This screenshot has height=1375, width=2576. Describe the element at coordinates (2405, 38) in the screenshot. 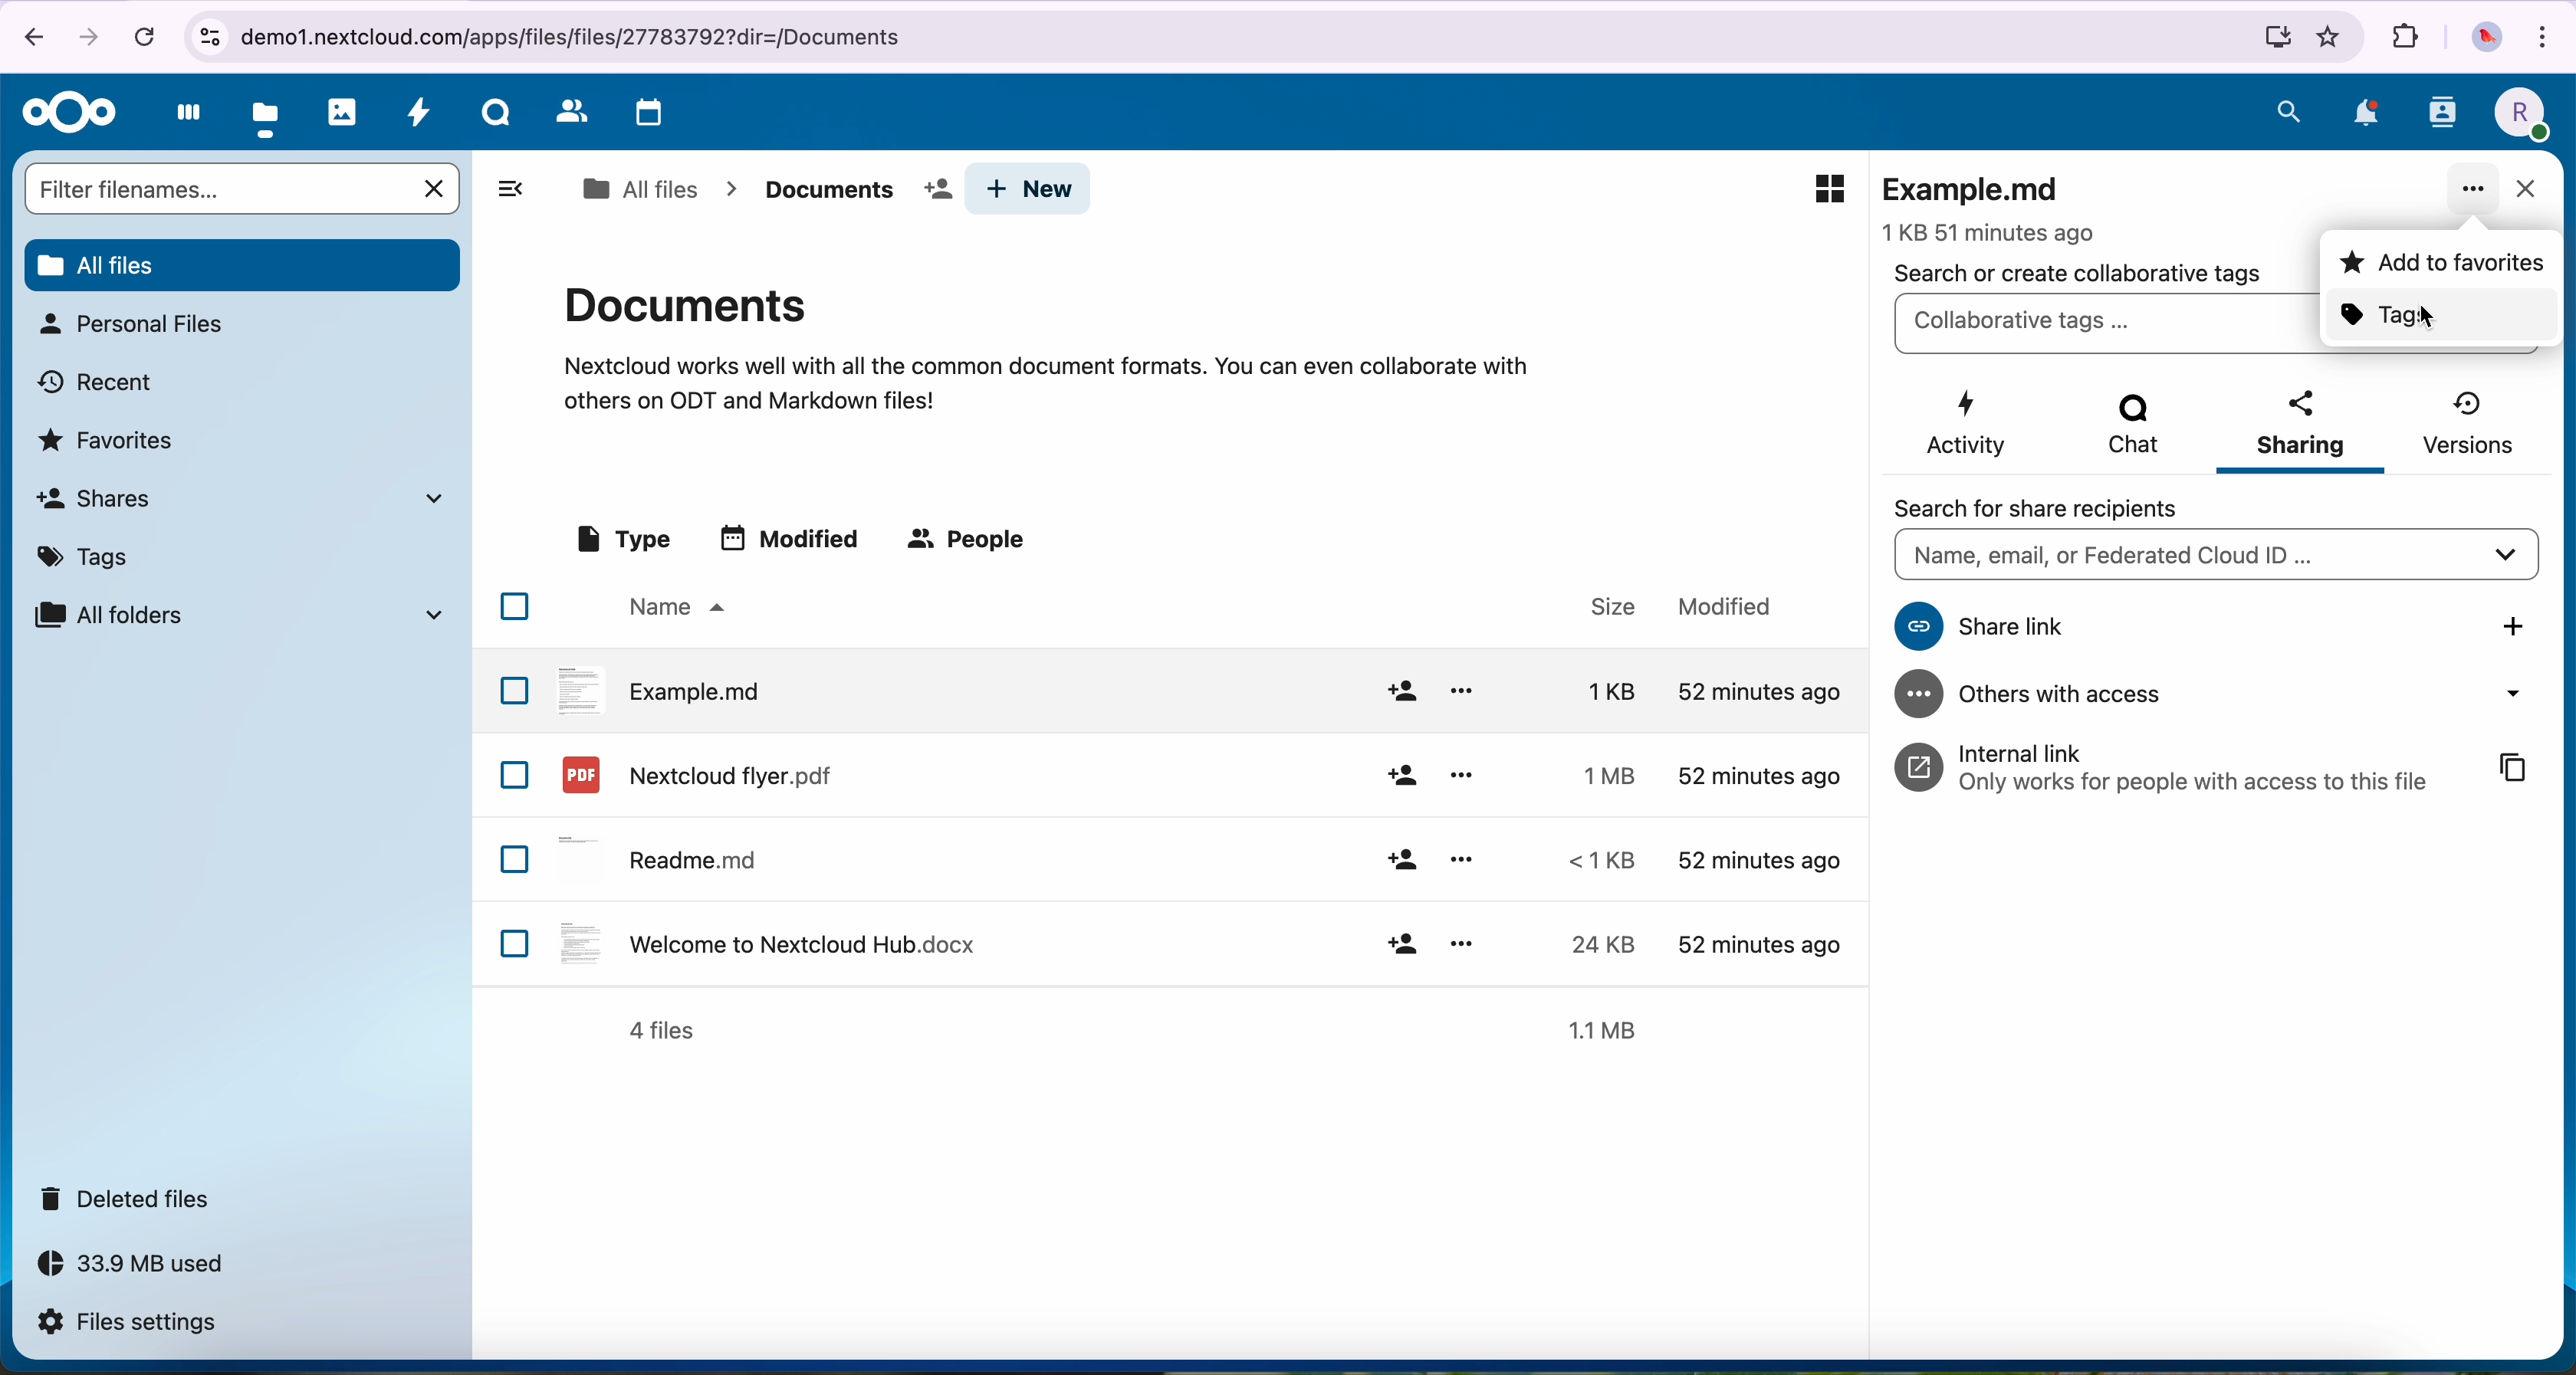

I see `extensions` at that location.